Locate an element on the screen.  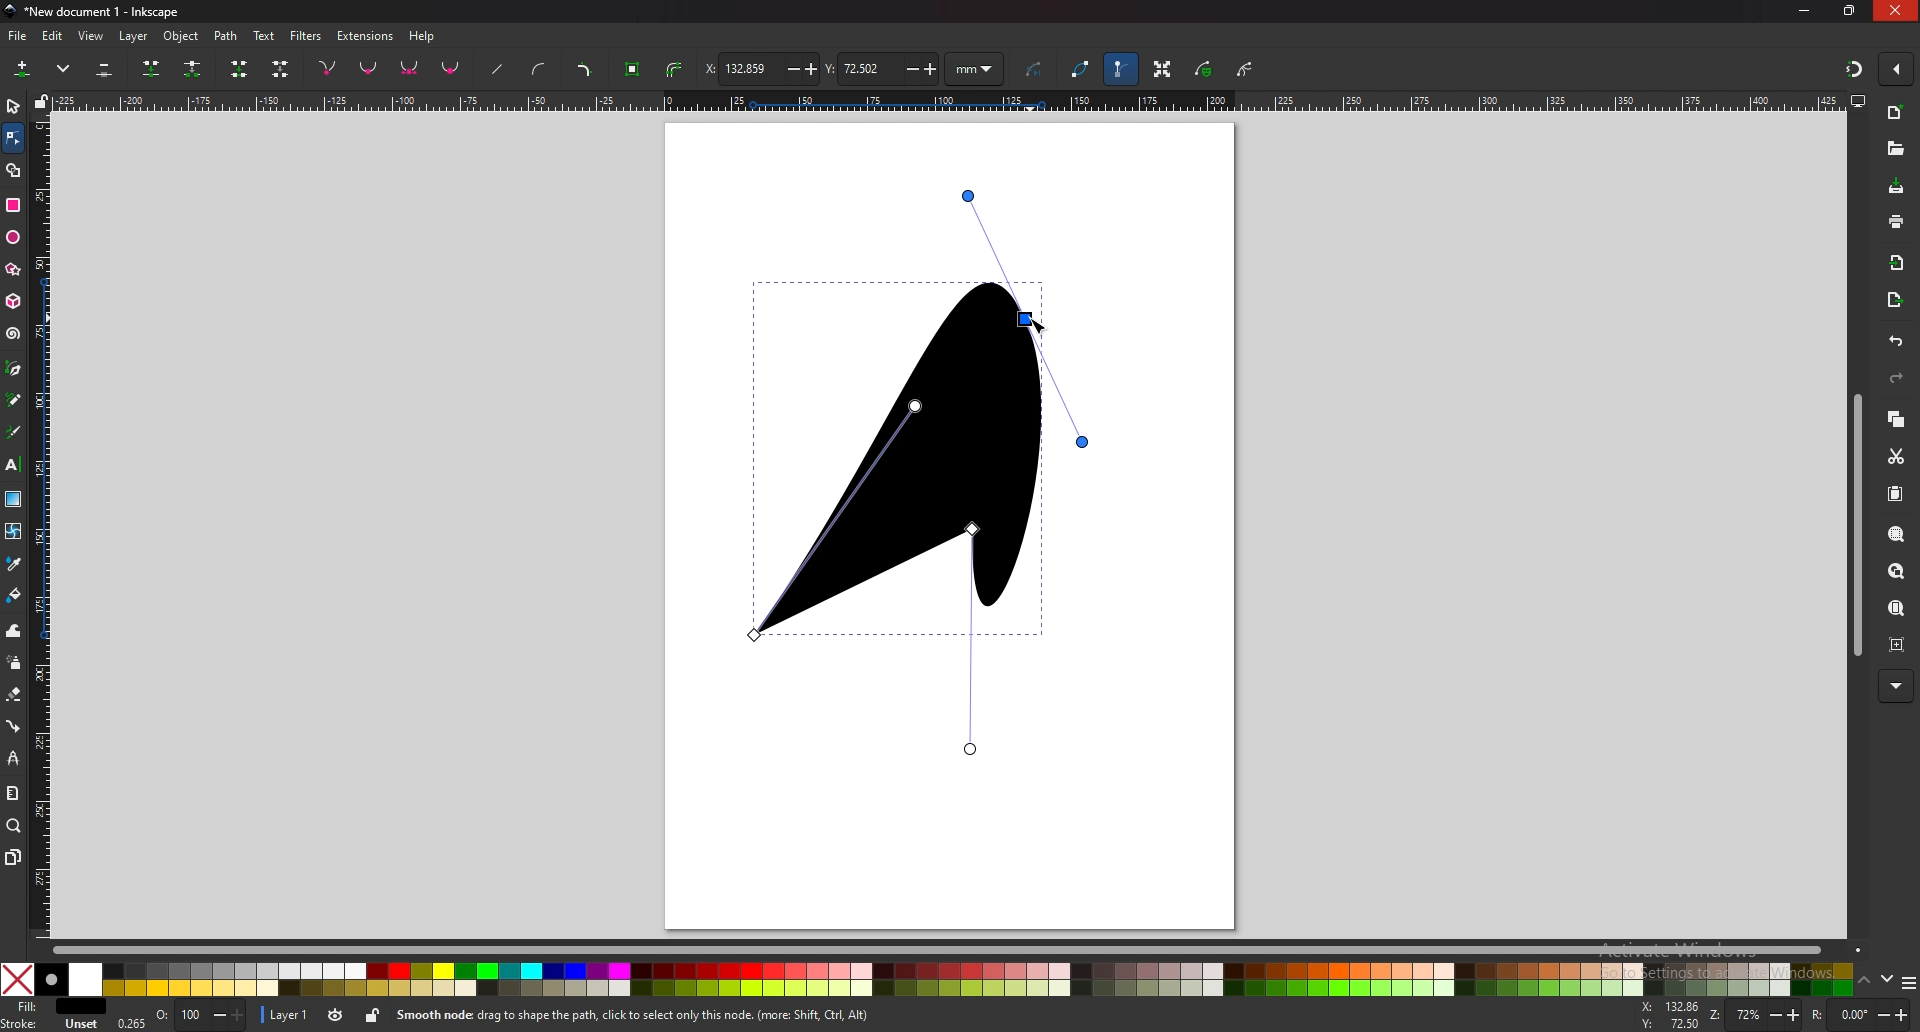
cursor coordinates is located at coordinates (1670, 1015).